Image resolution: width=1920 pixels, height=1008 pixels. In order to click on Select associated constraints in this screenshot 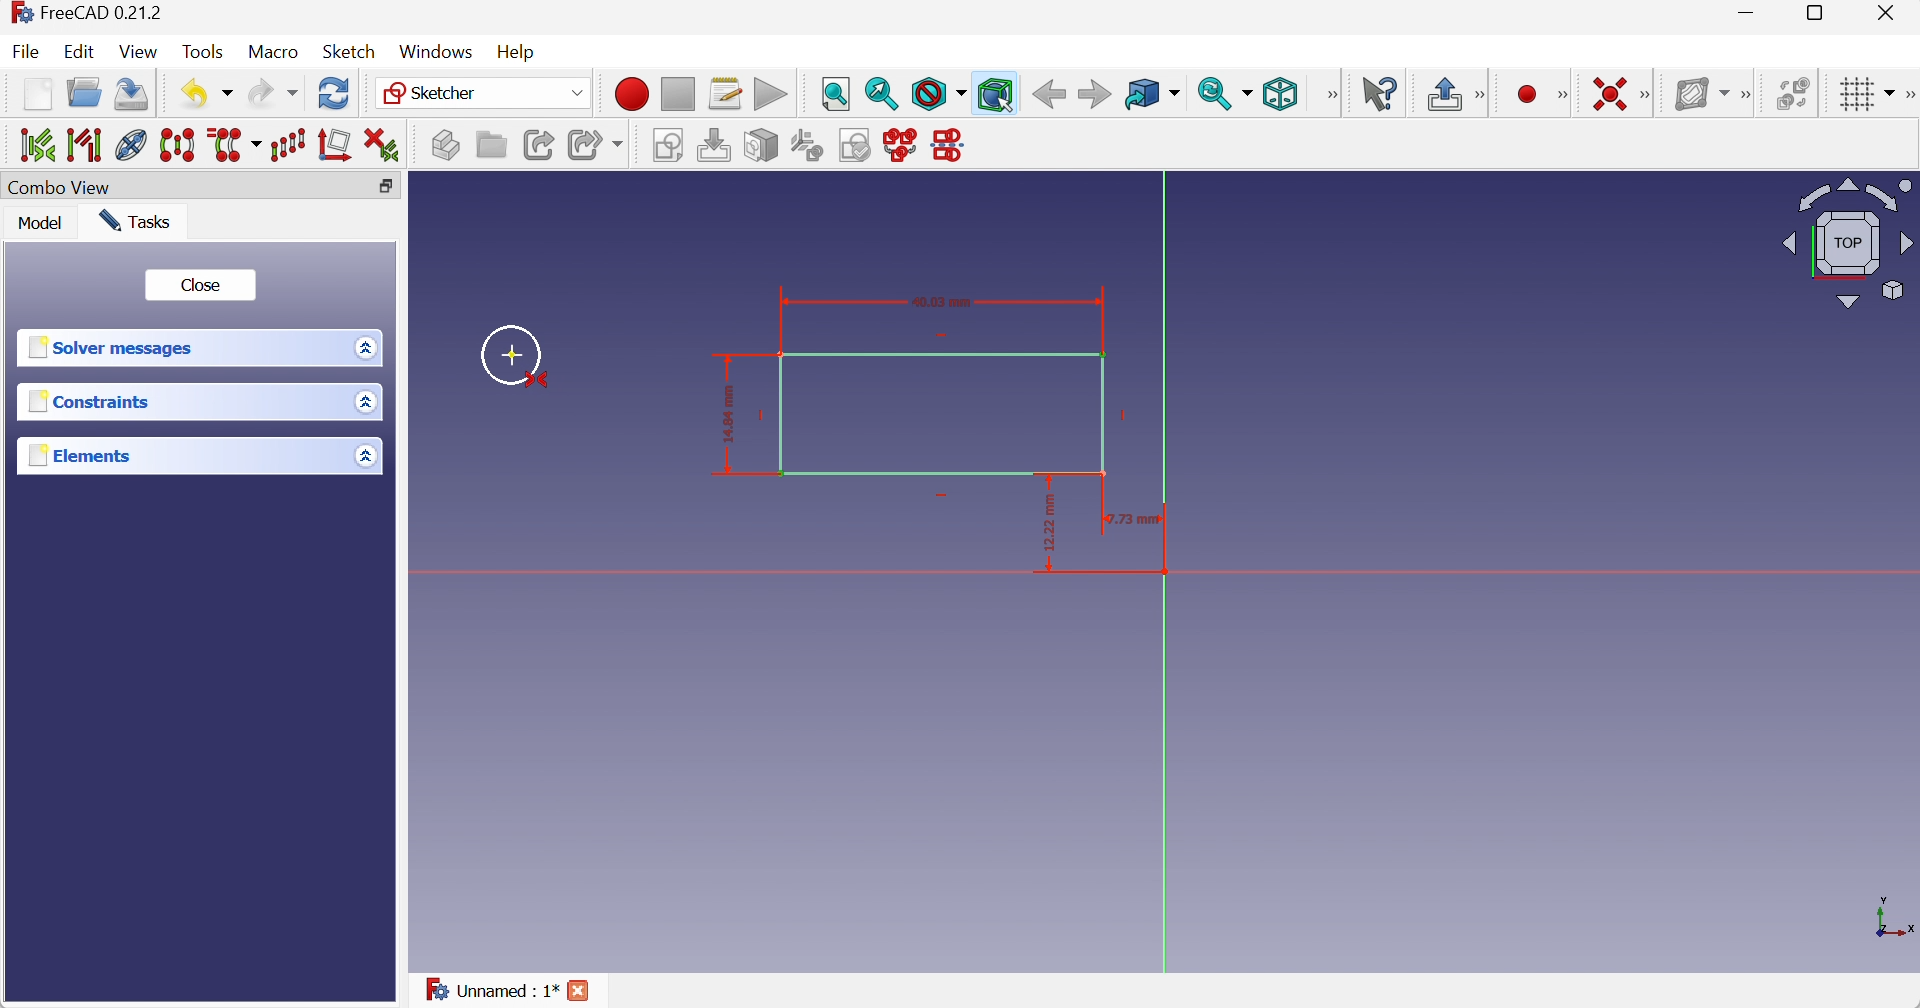, I will do `click(35, 143)`.